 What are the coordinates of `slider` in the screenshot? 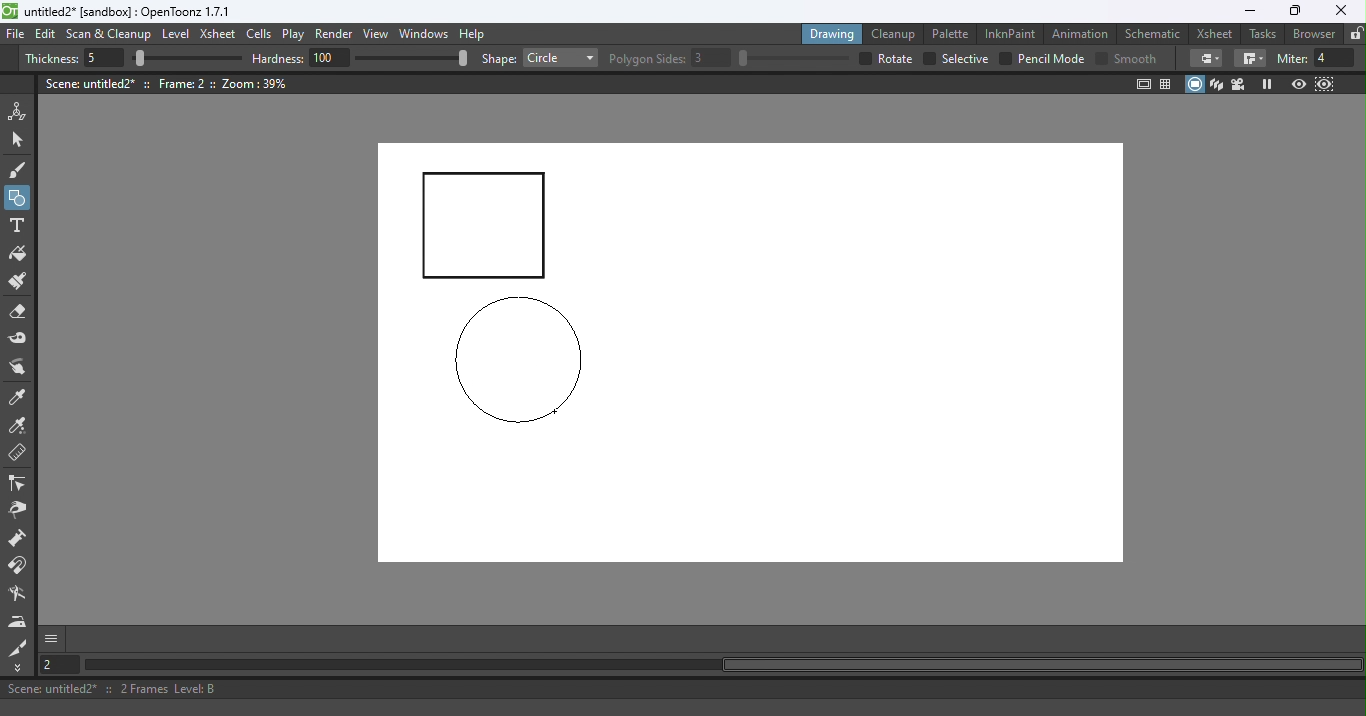 It's located at (187, 59).